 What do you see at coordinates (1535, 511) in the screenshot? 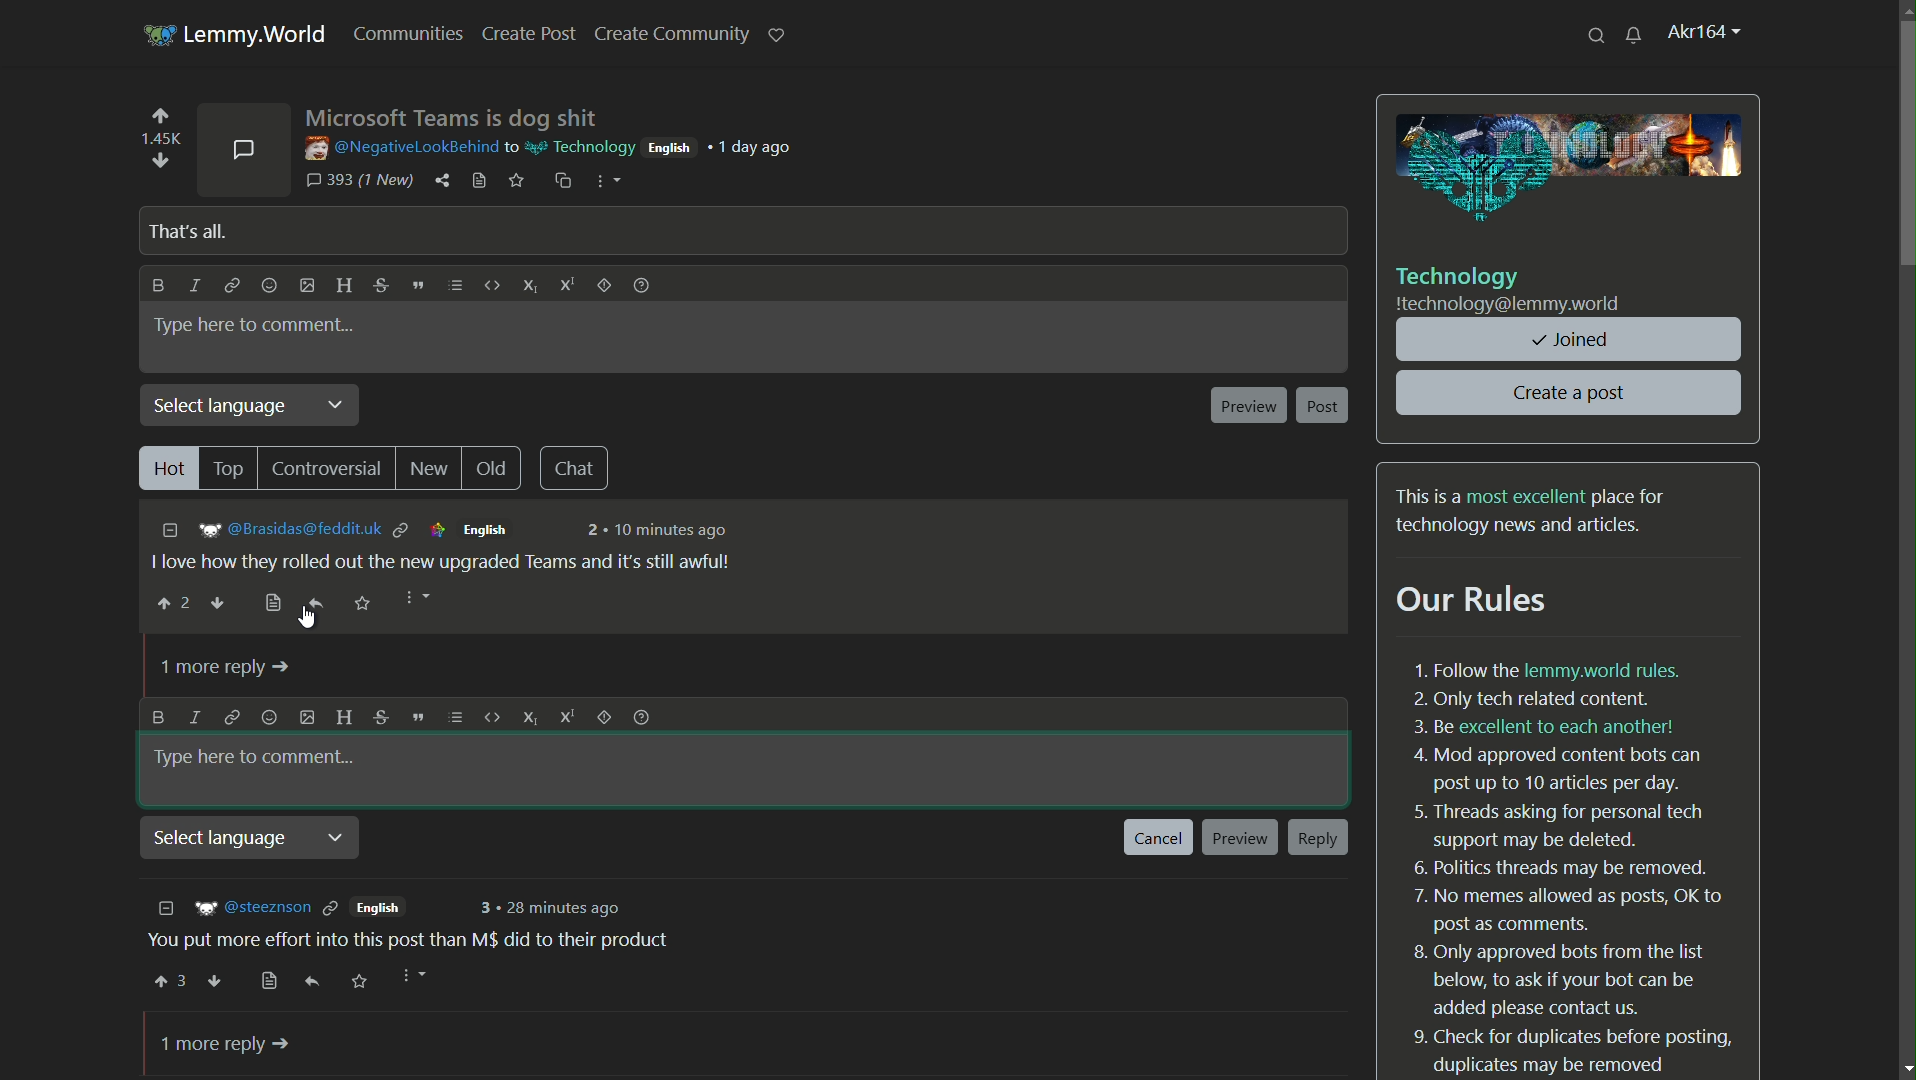
I see `text` at bounding box center [1535, 511].